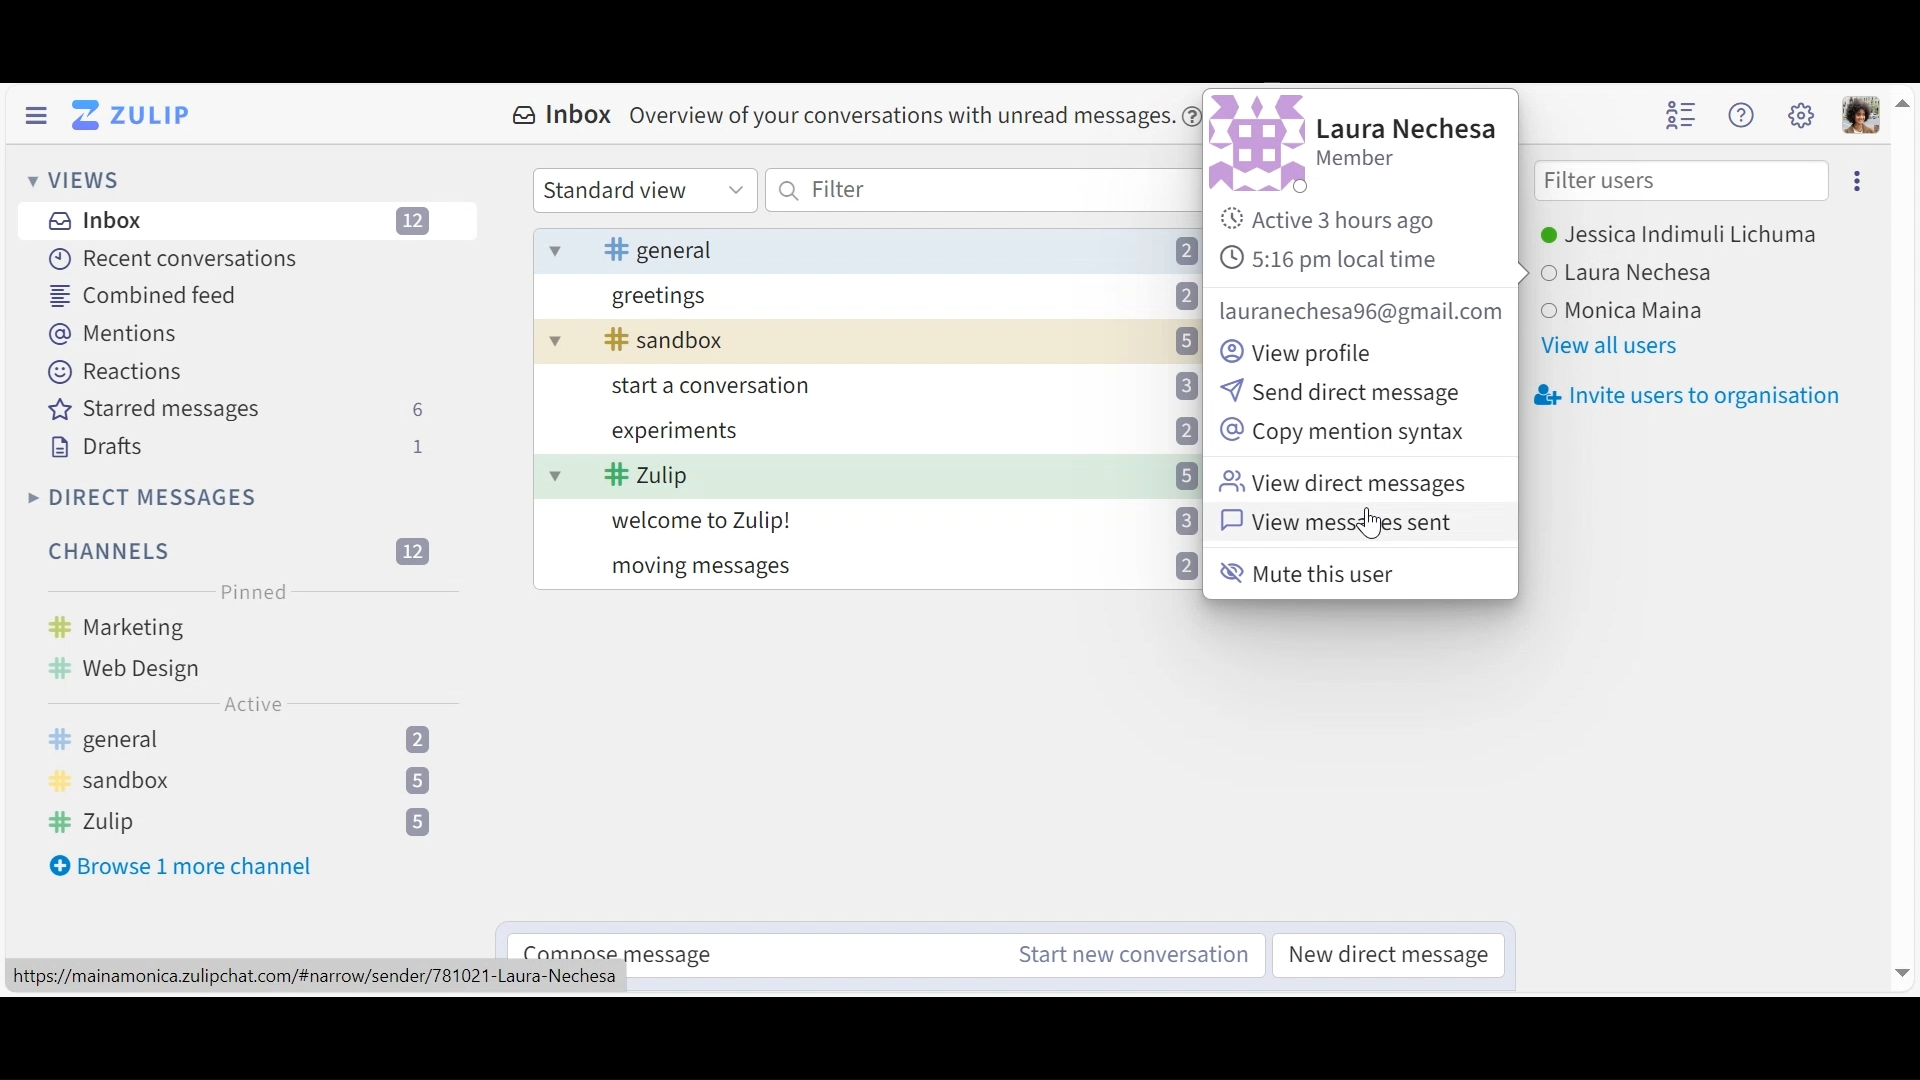 This screenshot has height=1080, width=1920. What do you see at coordinates (77, 182) in the screenshot?
I see `Views` at bounding box center [77, 182].